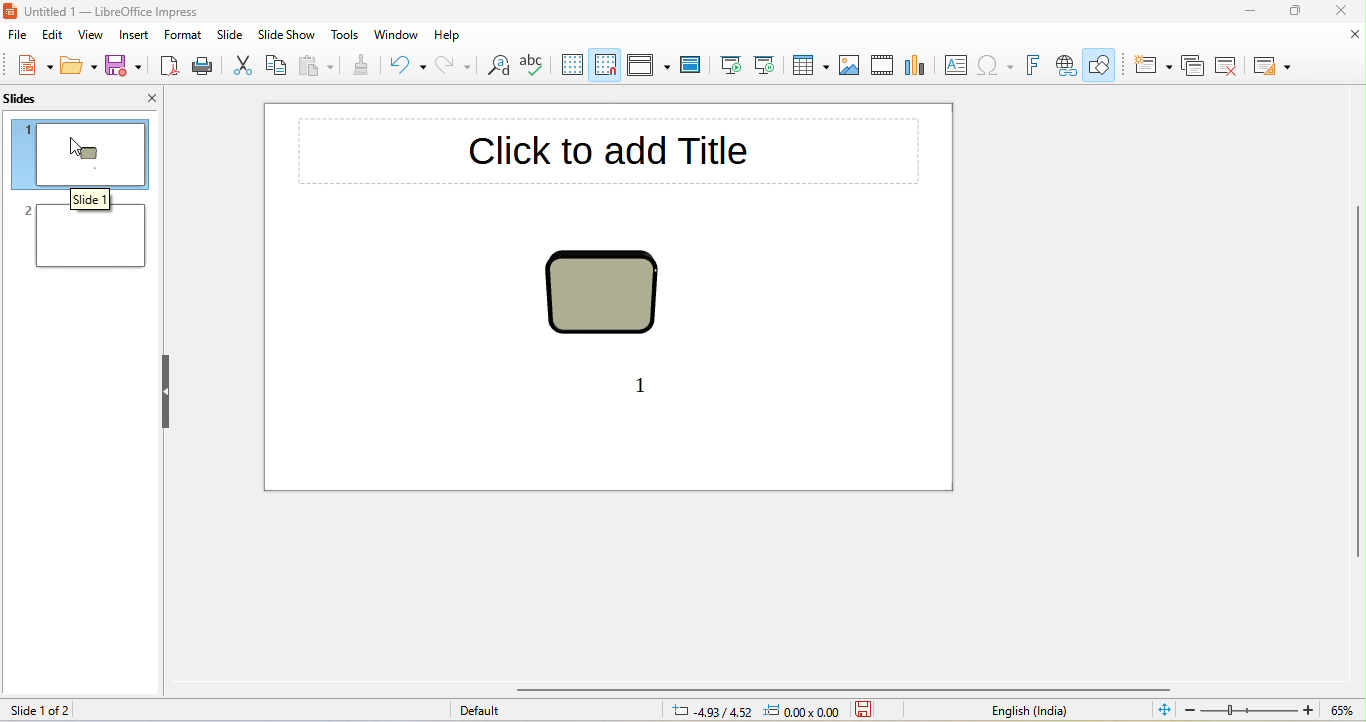  Describe the element at coordinates (1295, 11) in the screenshot. I see `maximize` at that location.